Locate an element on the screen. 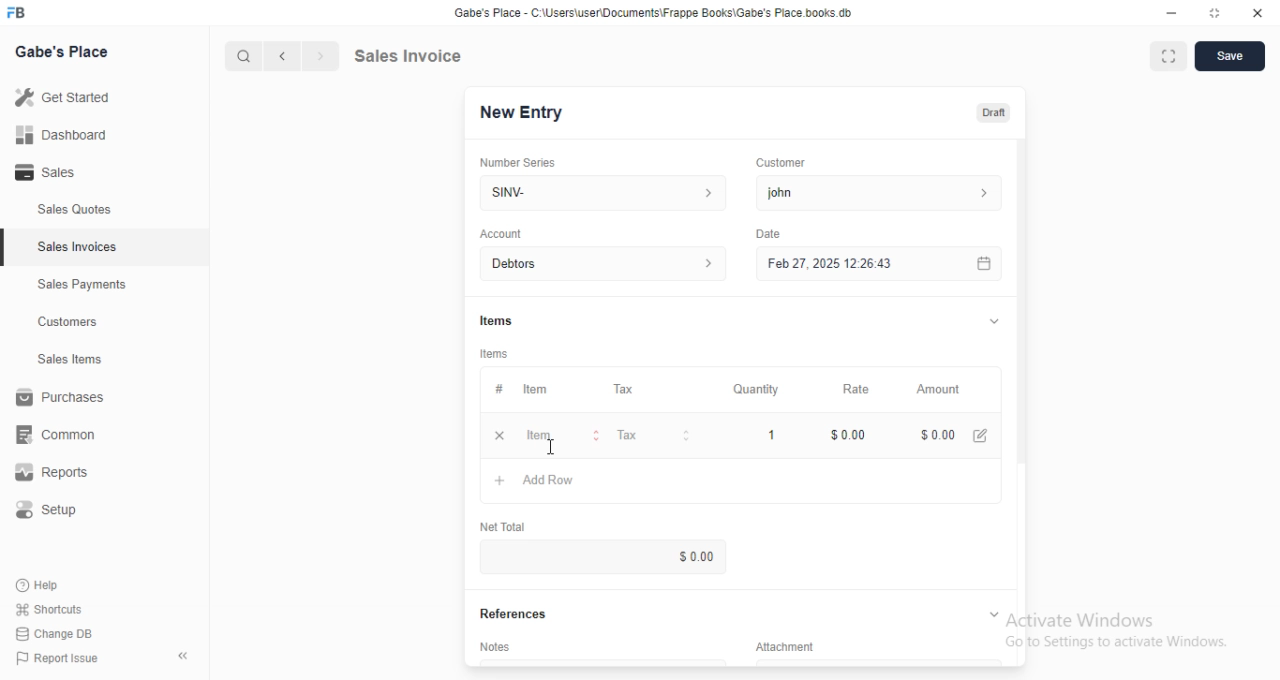 Image resolution: width=1280 pixels, height=680 pixels. Save is located at coordinates (1233, 55).